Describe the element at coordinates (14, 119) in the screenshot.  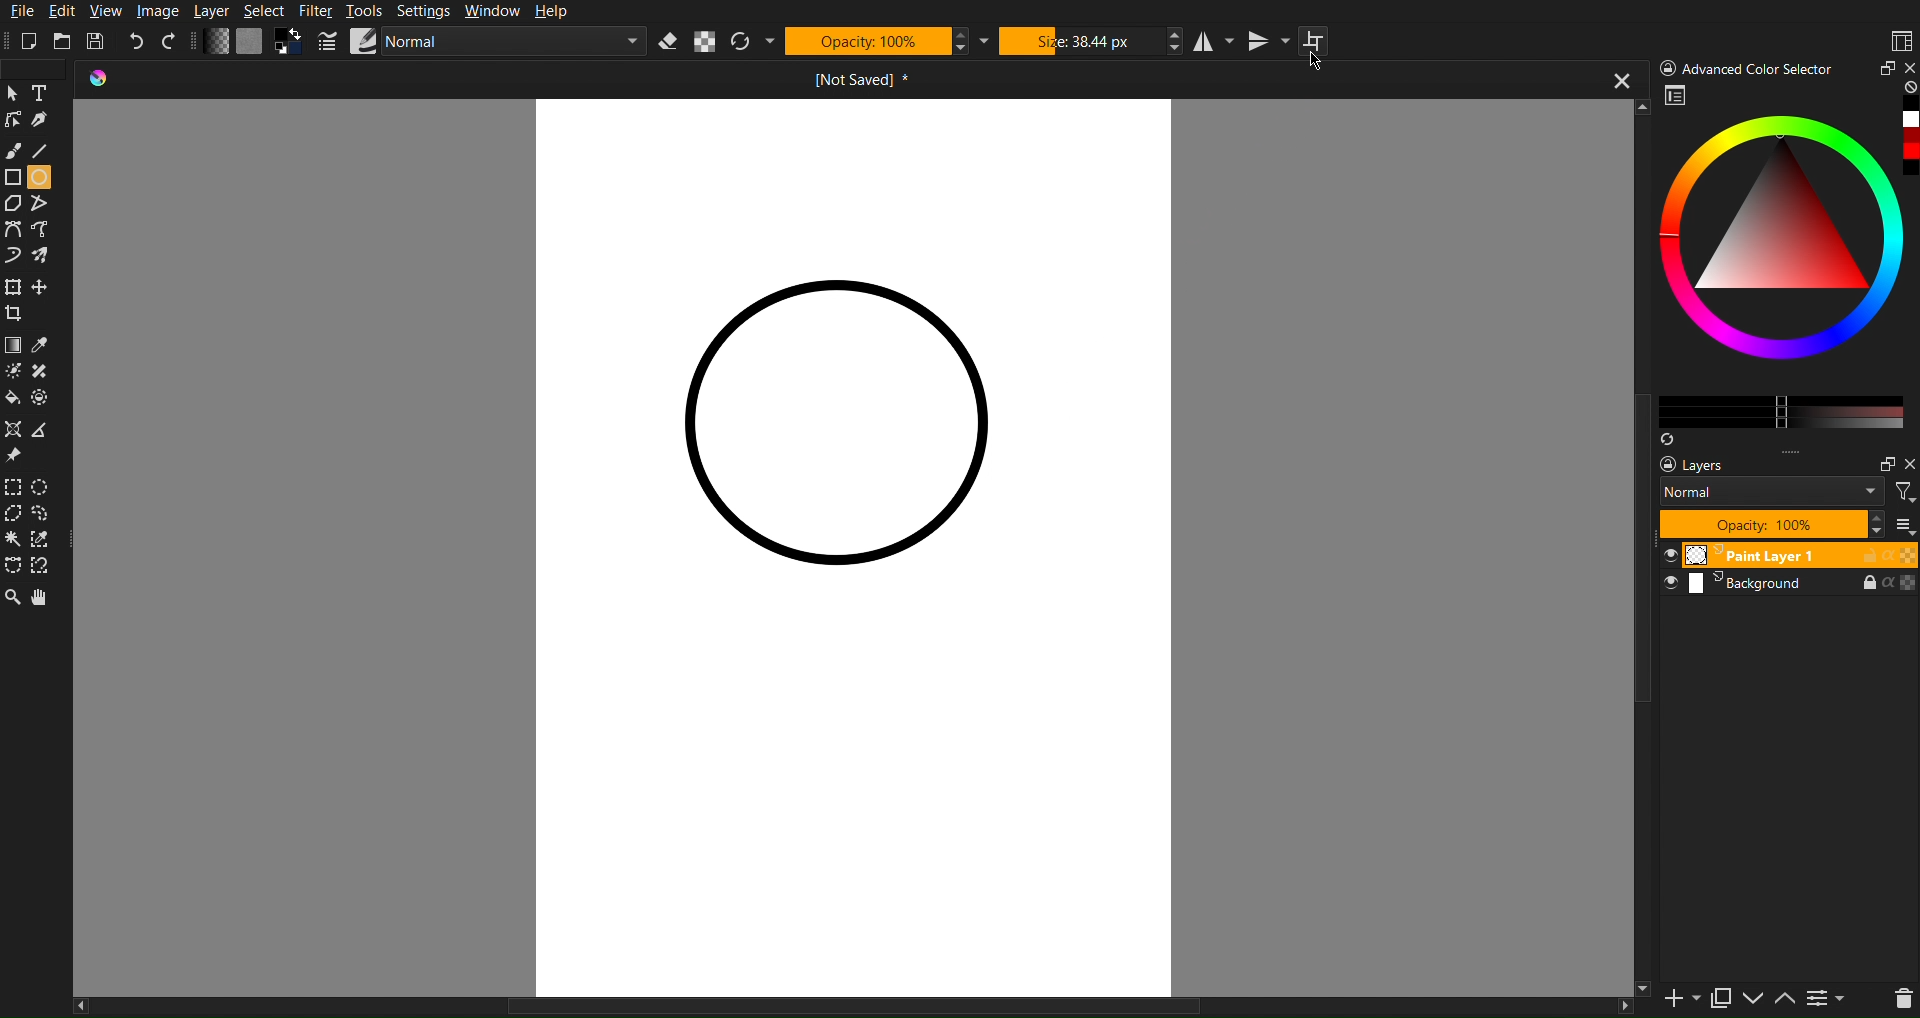
I see `Linework Tools` at that location.